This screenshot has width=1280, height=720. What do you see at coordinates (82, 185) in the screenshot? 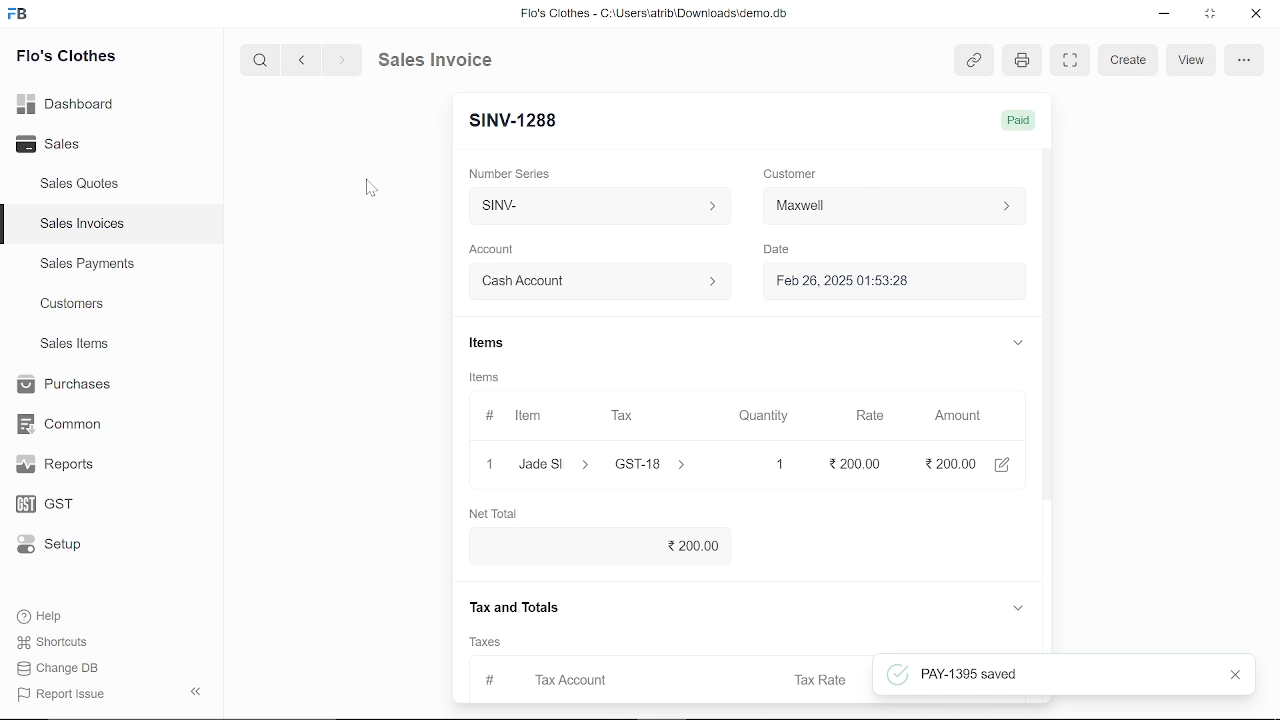
I see `Sales Quotes` at bounding box center [82, 185].